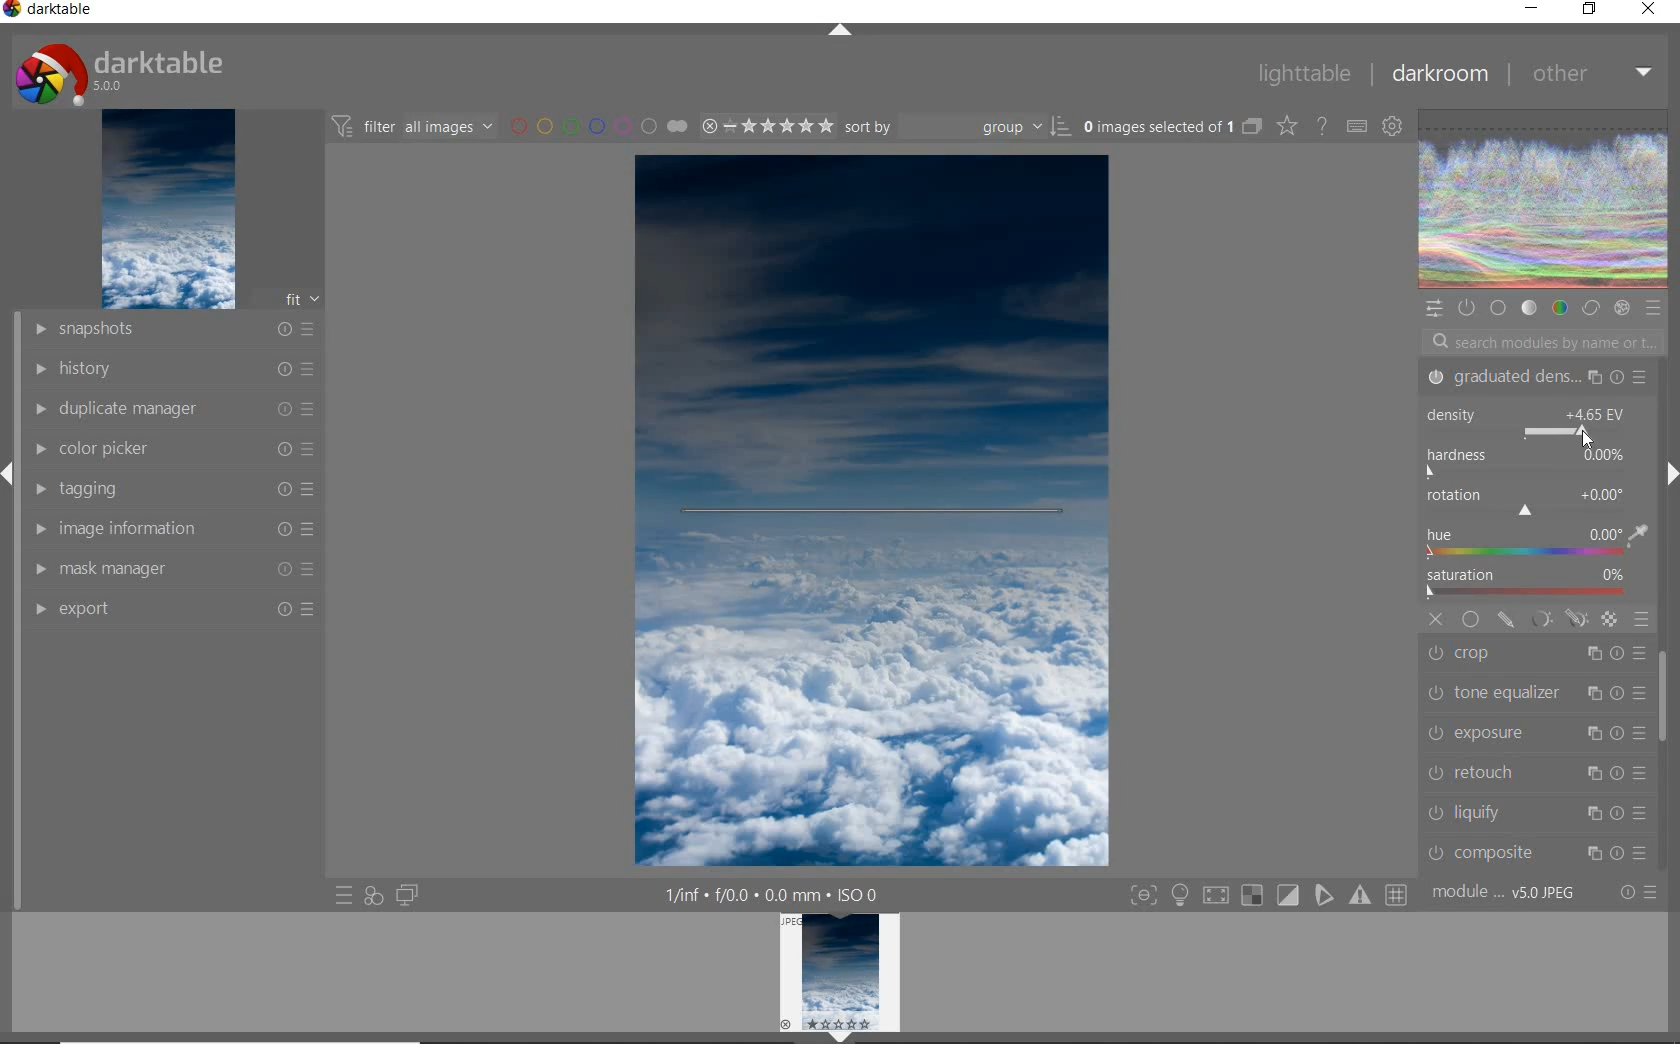 The width and height of the screenshot is (1680, 1044). What do you see at coordinates (178, 488) in the screenshot?
I see `TAGGING` at bounding box center [178, 488].